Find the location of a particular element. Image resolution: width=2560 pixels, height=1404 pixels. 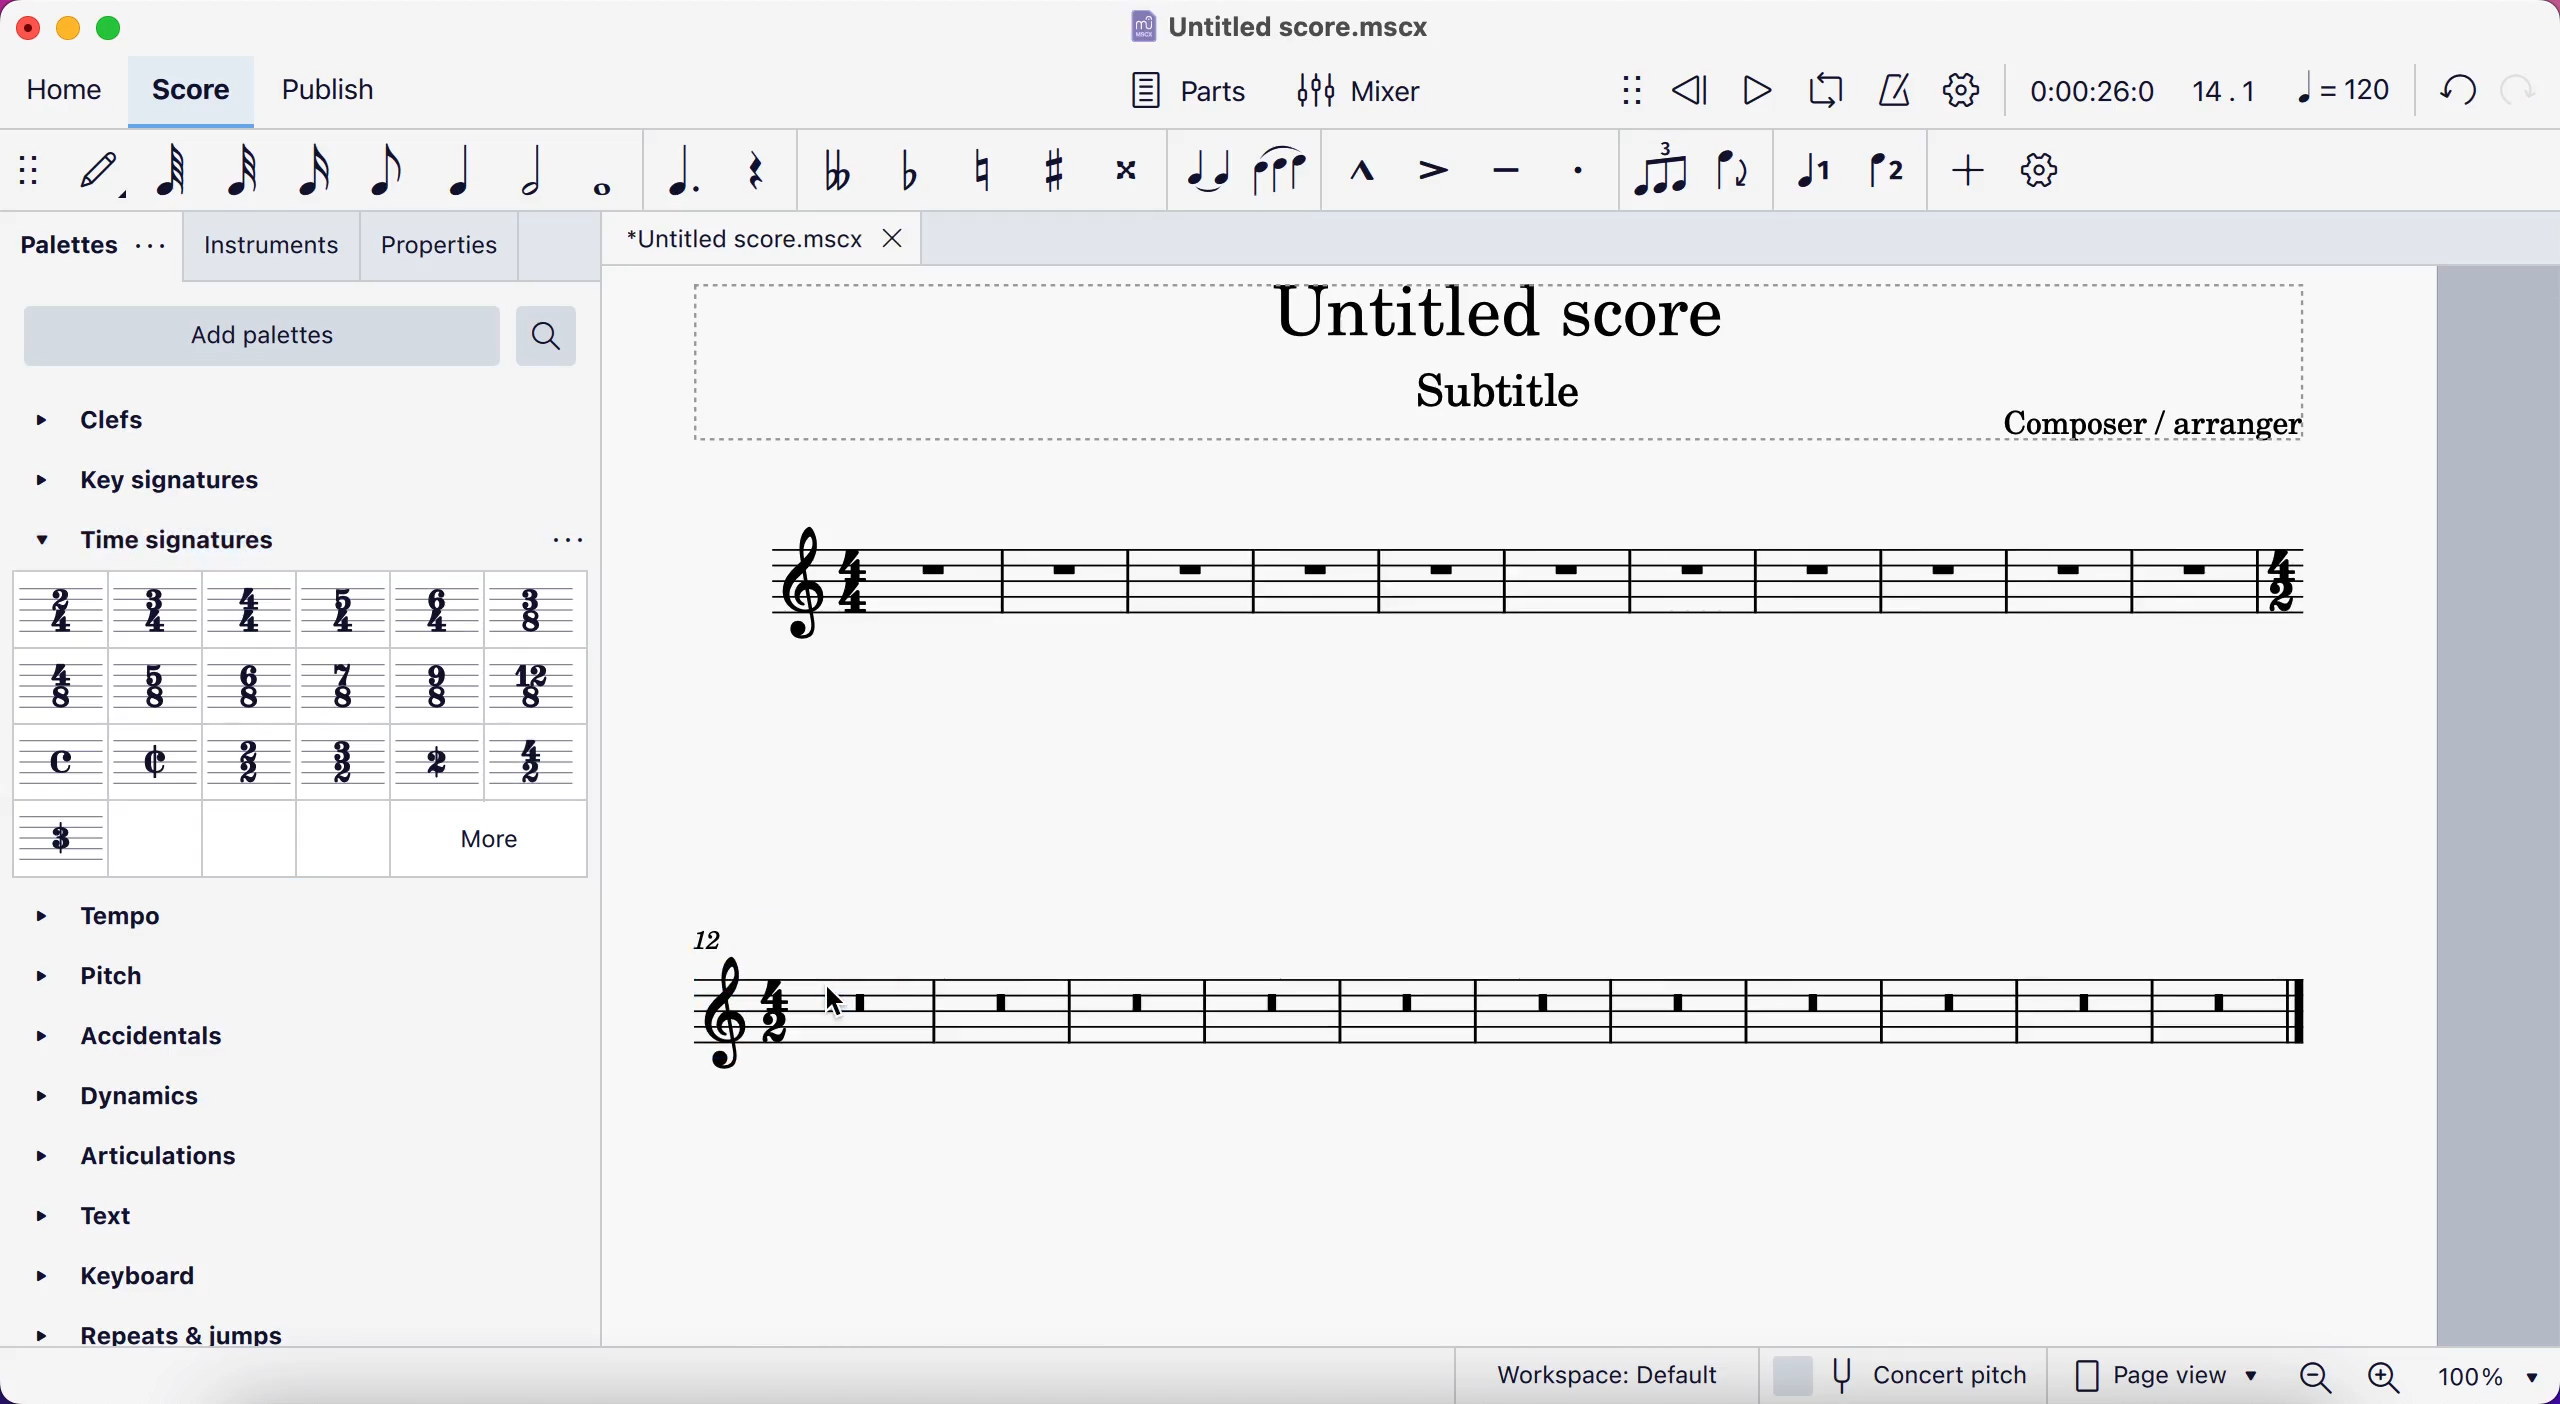

zoom out is located at coordinates (2320, 1376).